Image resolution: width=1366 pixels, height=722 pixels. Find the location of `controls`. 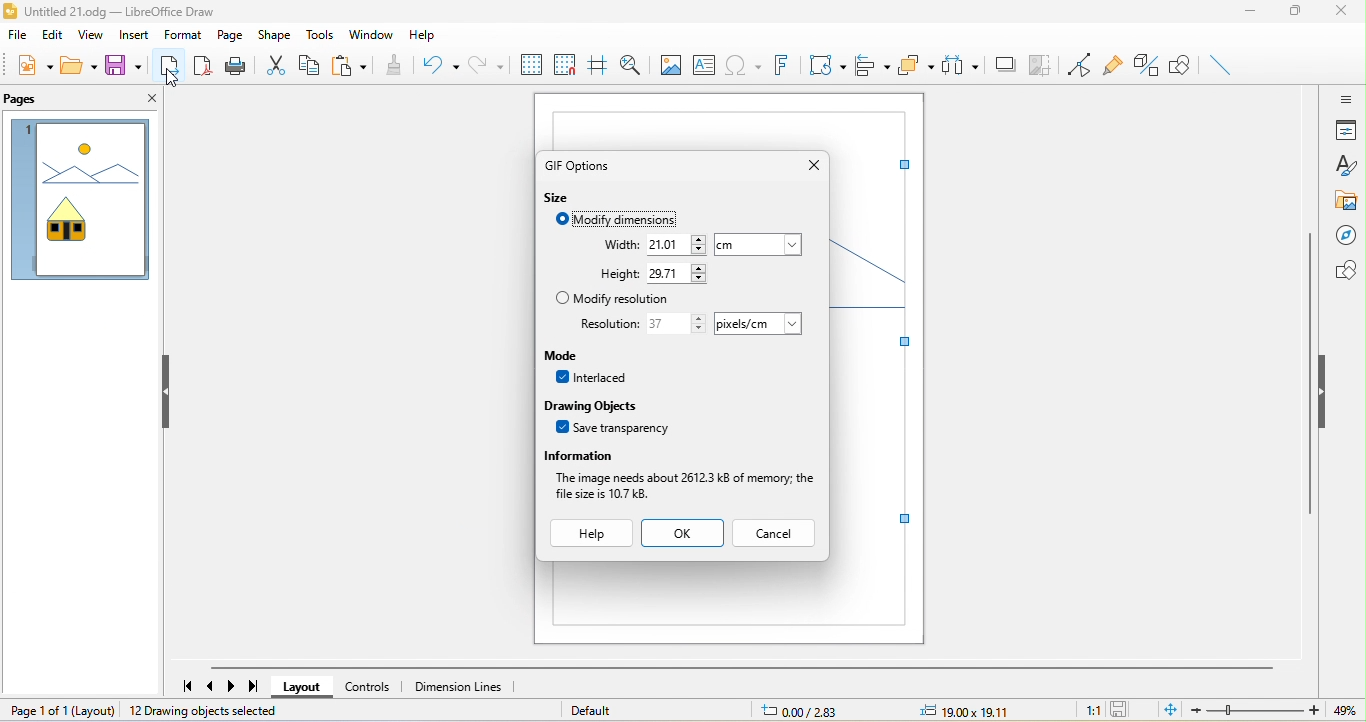

controls is located at coordinates (368, 686).